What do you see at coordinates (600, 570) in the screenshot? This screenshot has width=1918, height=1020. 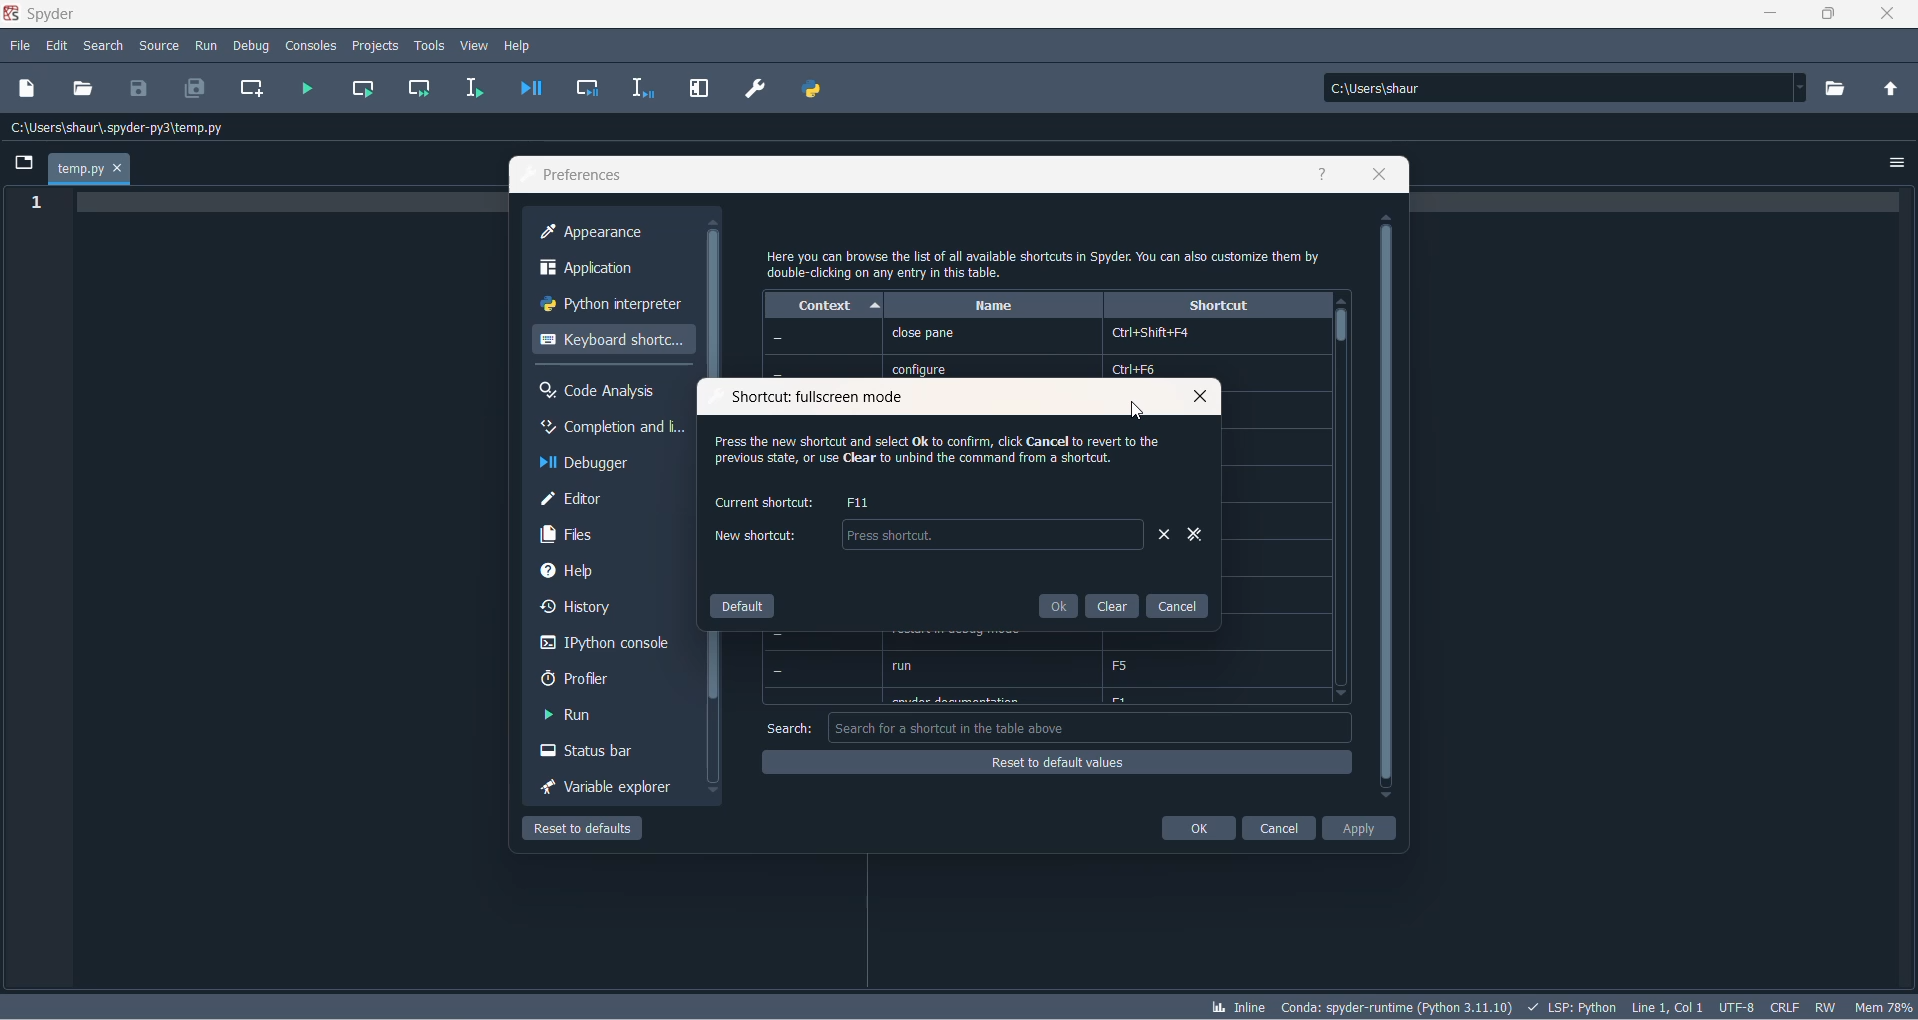 I see `help` at bounding box center [600, 570].